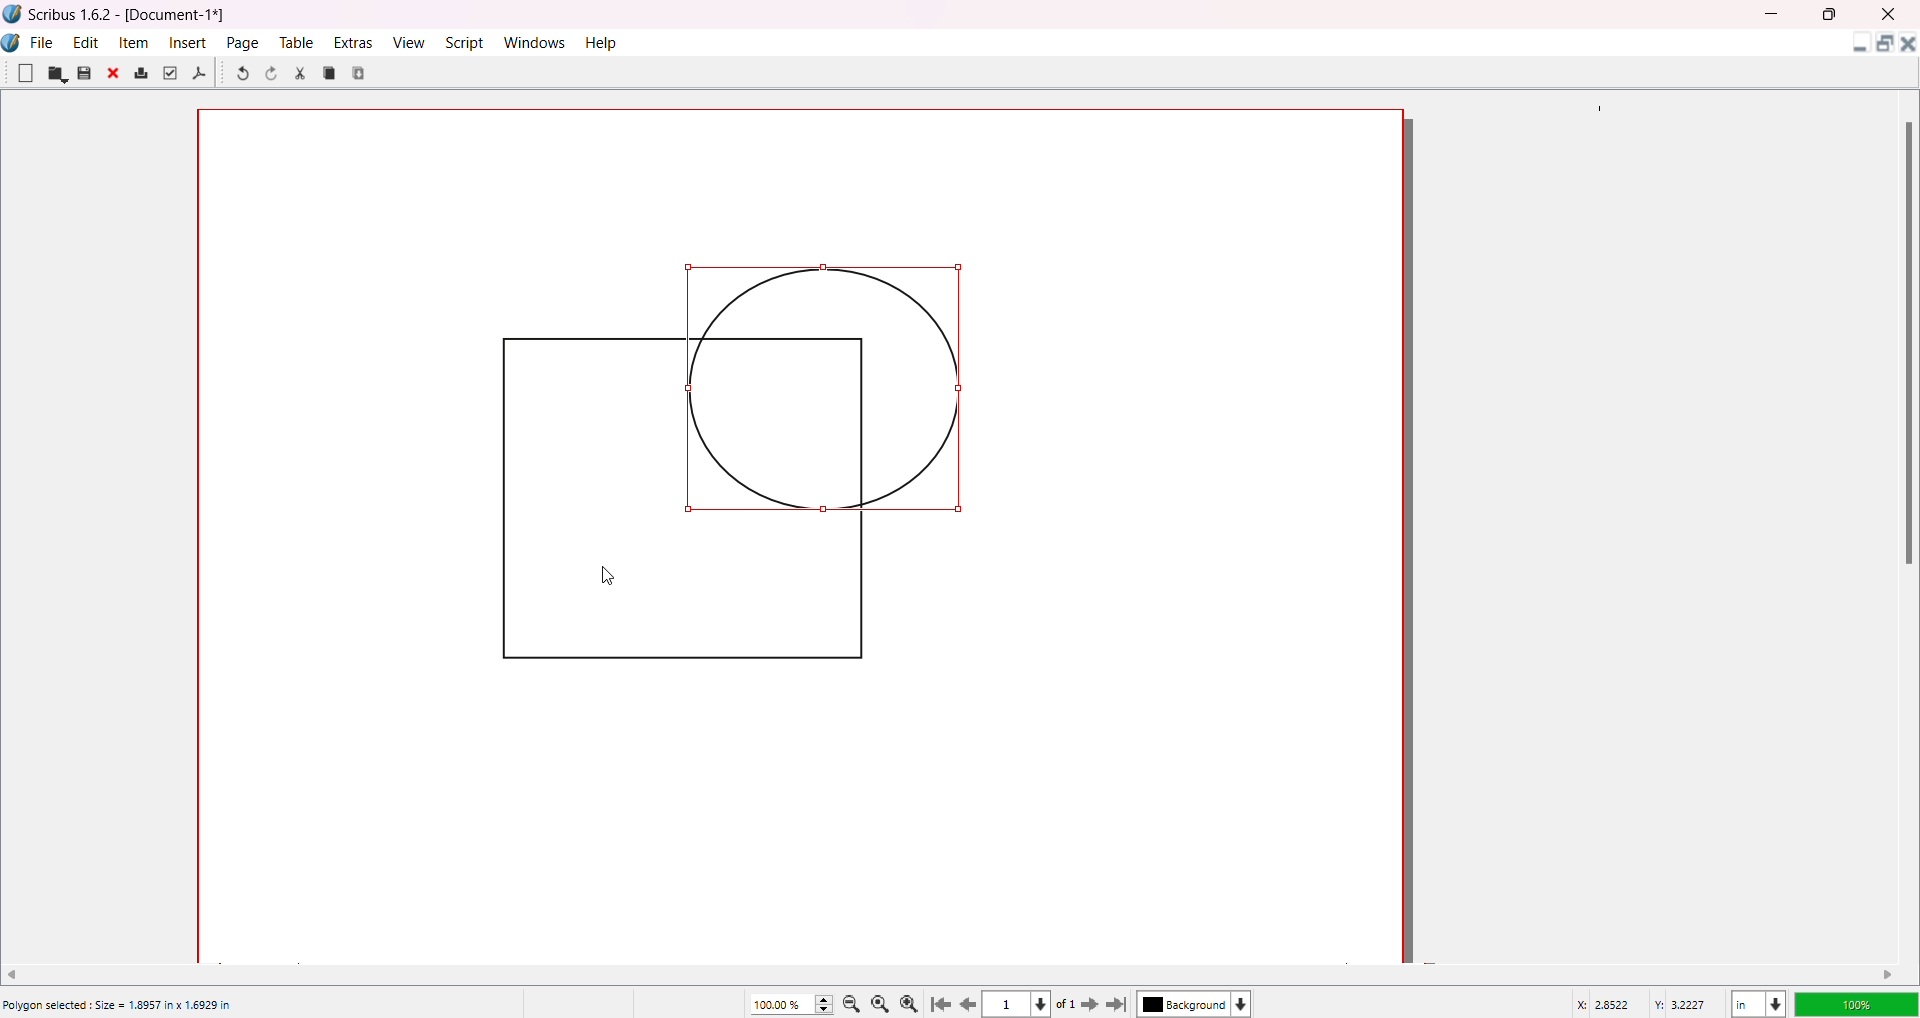 The width and height of the screenshot is (1920, 1018). What do you see at coordinates (136, 42) in the screenshot?
I see `Item` at bounding box center [136, 42].